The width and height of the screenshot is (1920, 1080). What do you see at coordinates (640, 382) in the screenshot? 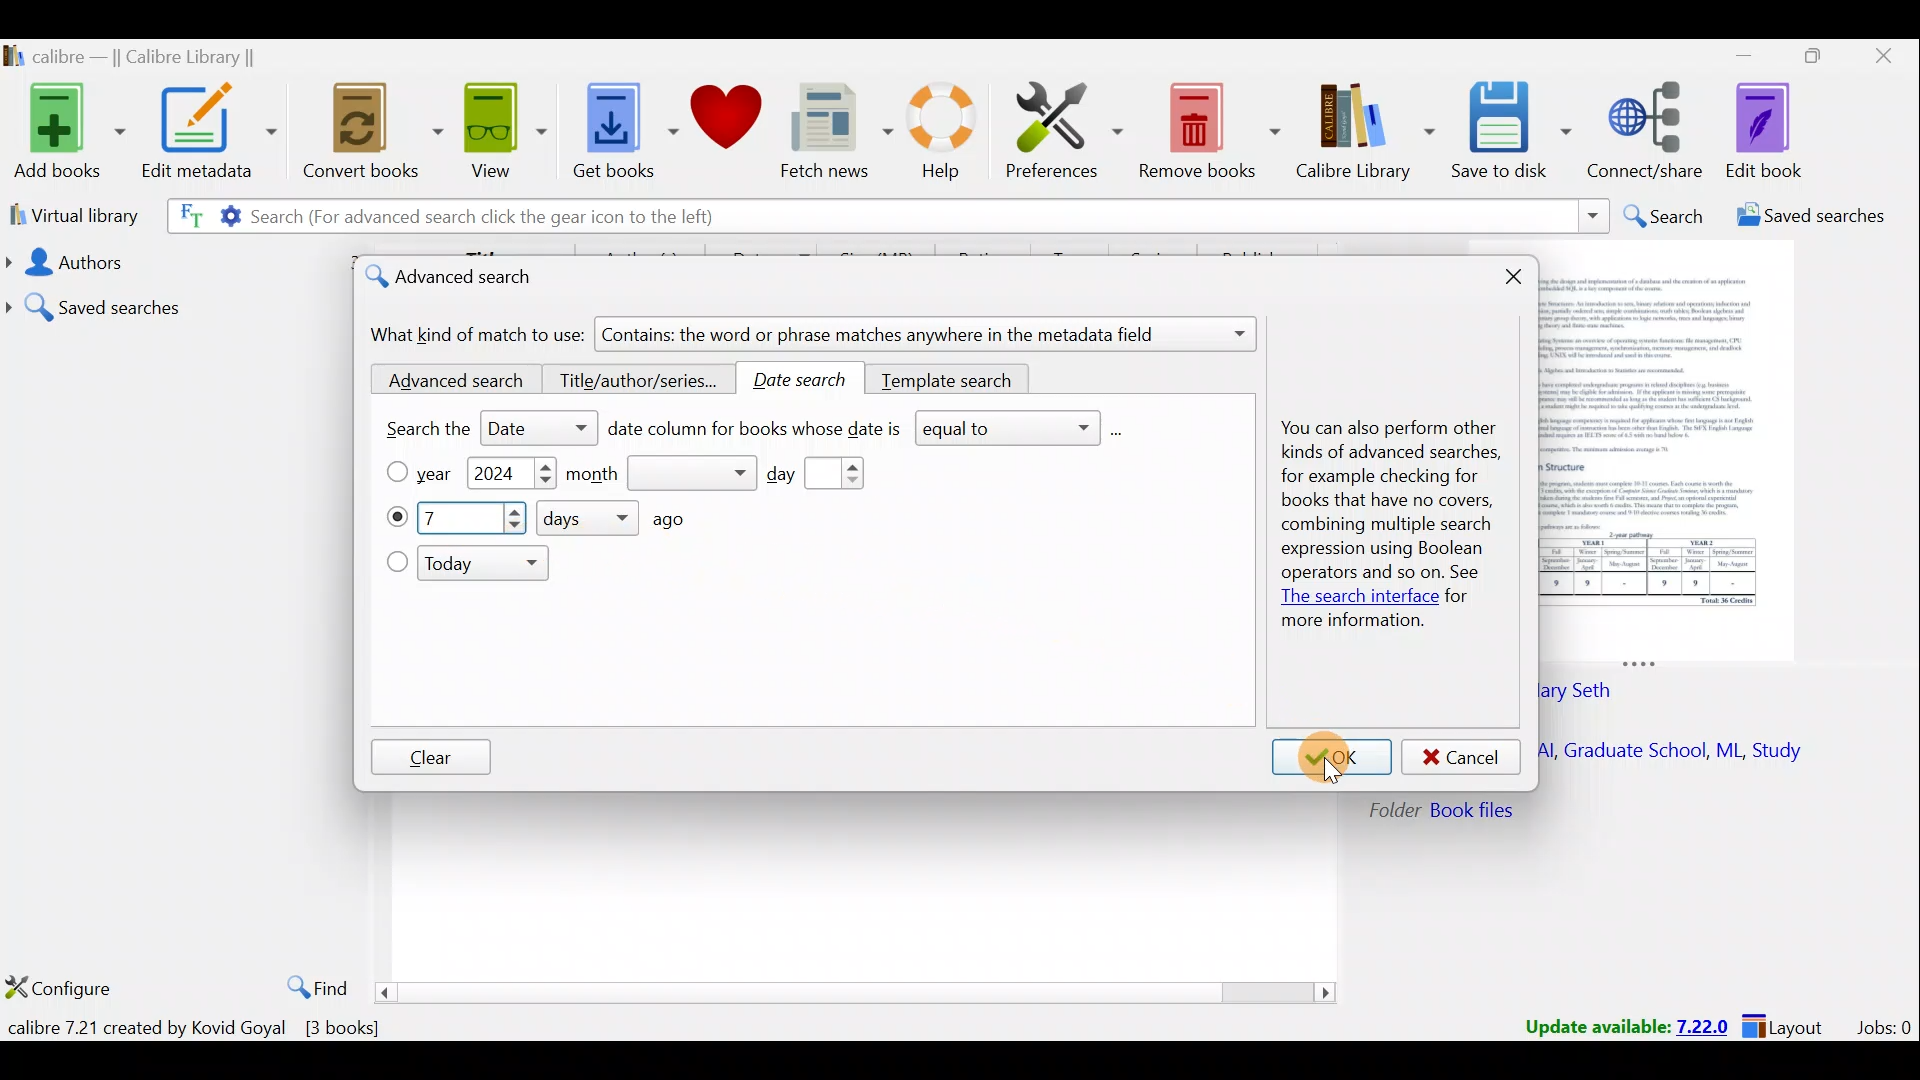
I see `Title/author/series` at bounding box center [640, 382].